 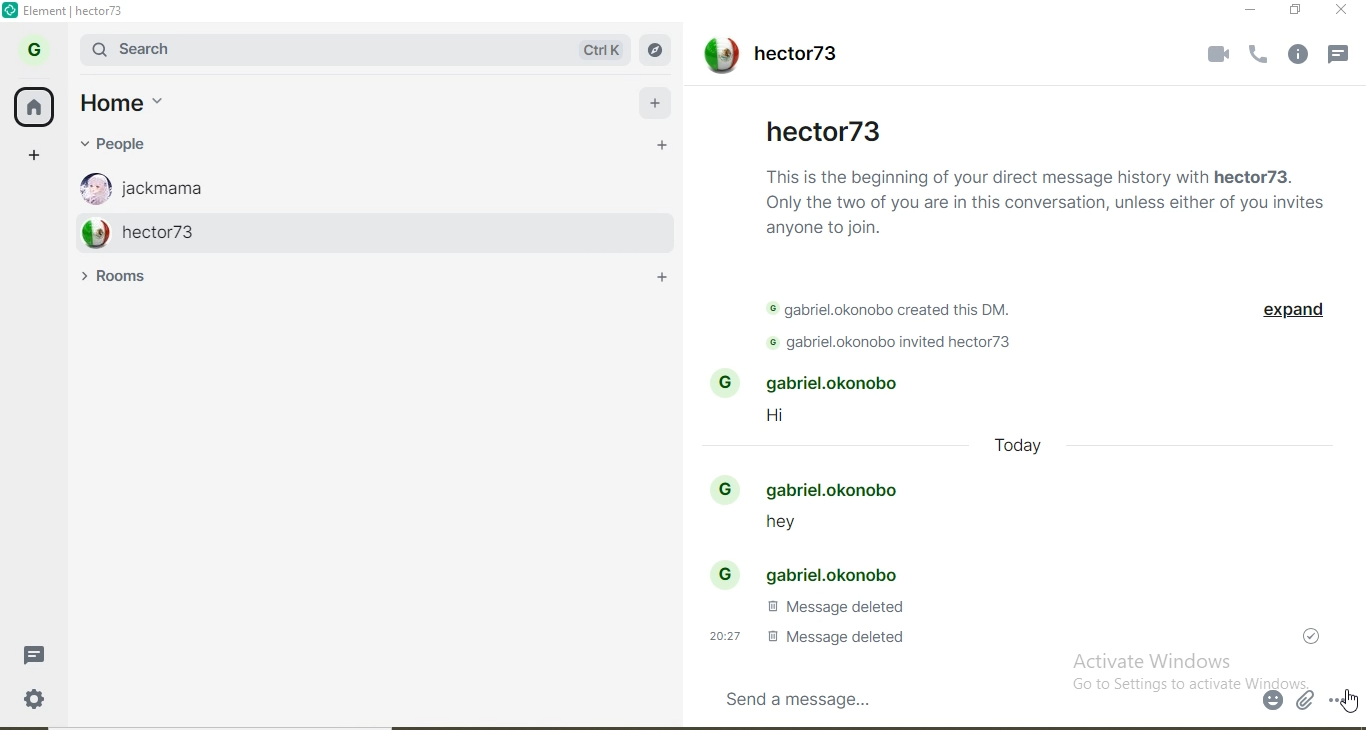 I want to click on expand, so click(x=1291, y=313).